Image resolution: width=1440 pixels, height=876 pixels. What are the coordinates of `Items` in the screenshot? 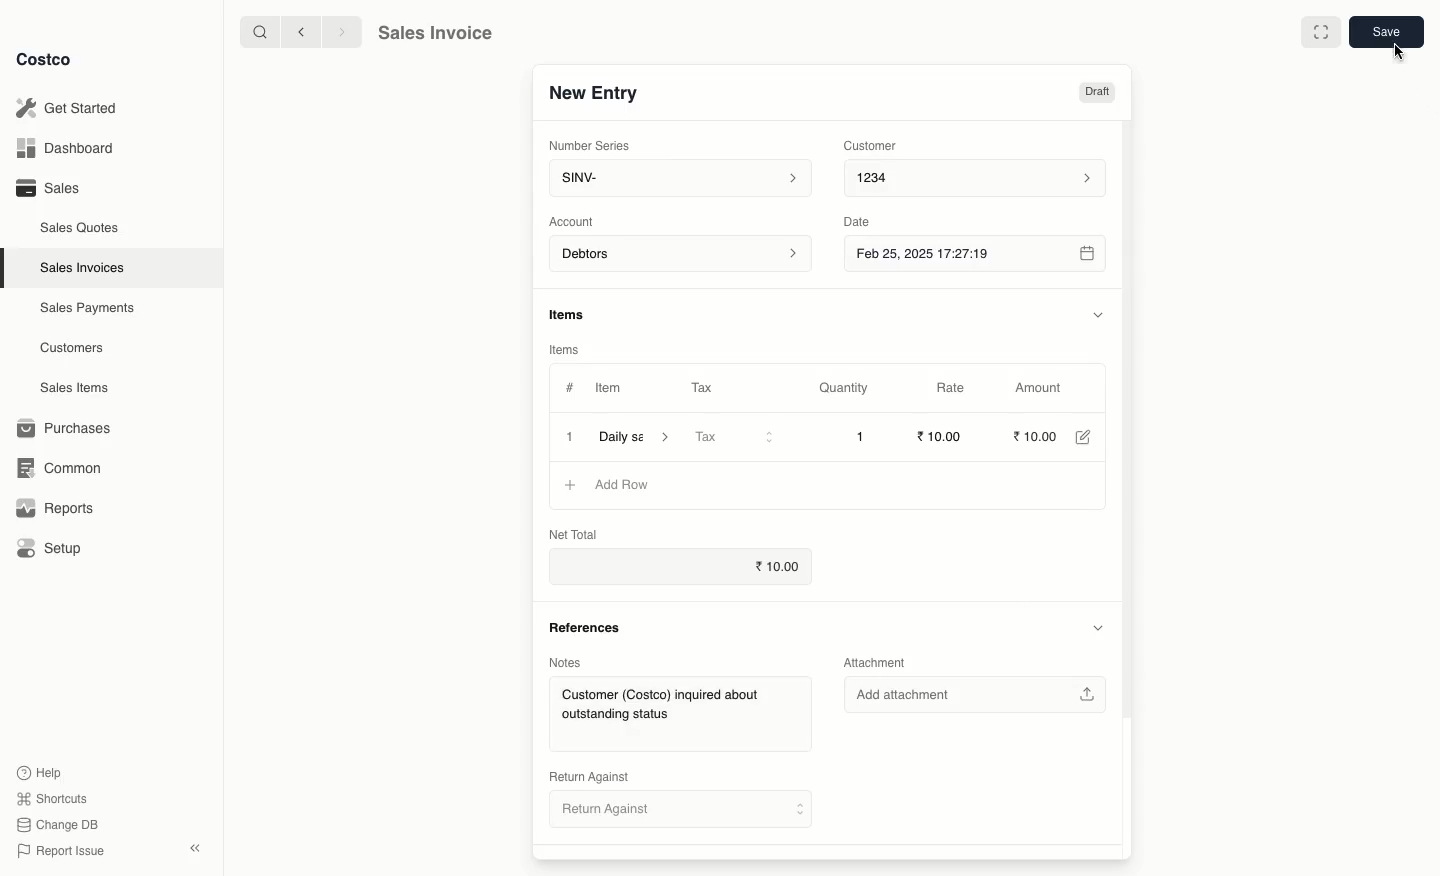 It's located at (565, 347).